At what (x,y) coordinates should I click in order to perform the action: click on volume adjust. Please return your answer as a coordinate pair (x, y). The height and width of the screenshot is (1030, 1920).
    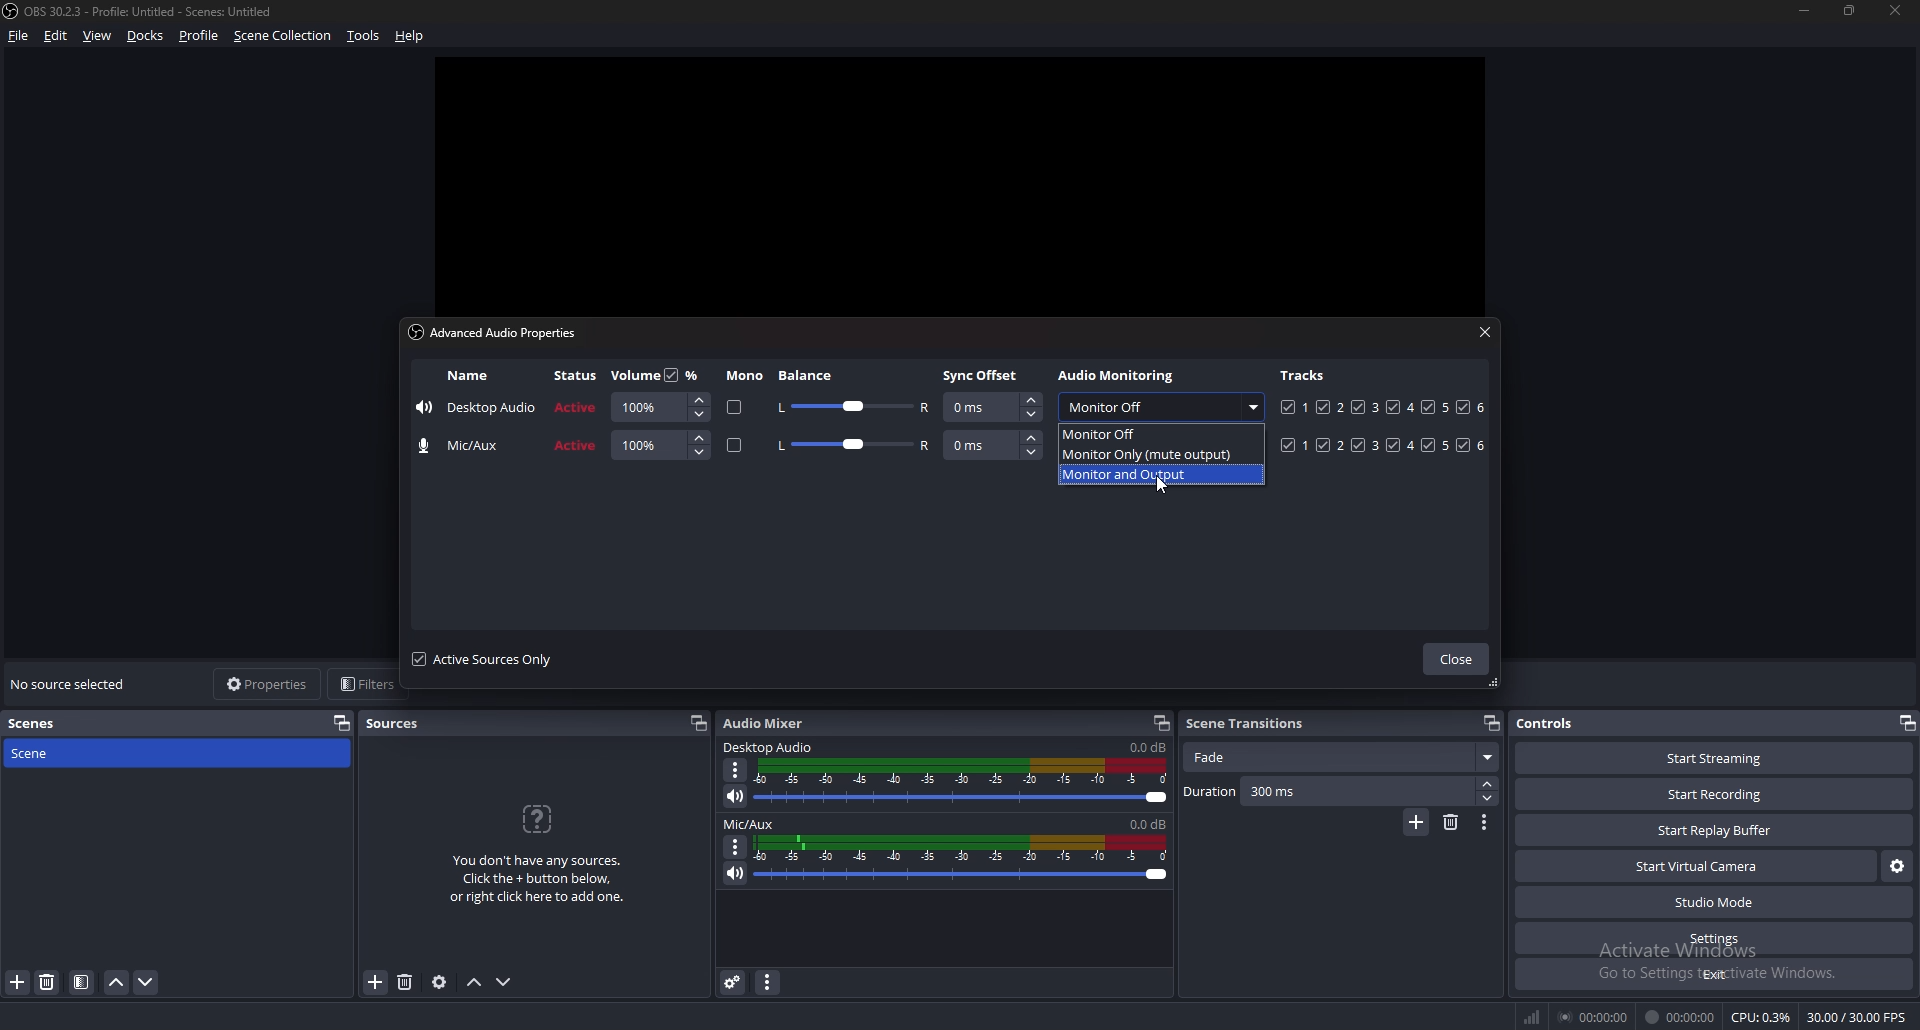
    Looking at the image, I should click on (659, 407).